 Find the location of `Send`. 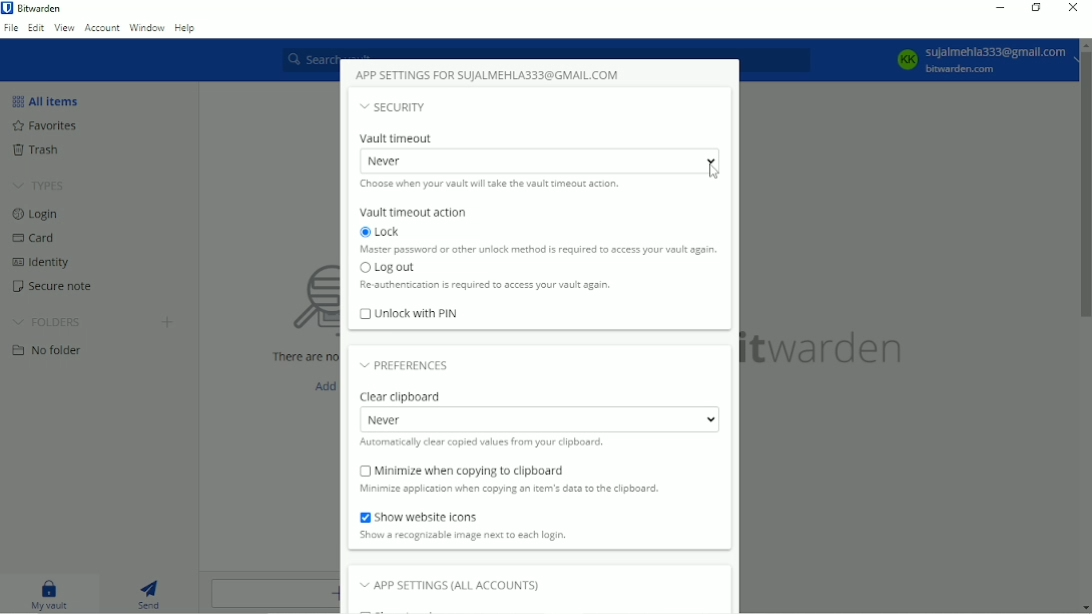

Send is located at coordinates (149, 594).